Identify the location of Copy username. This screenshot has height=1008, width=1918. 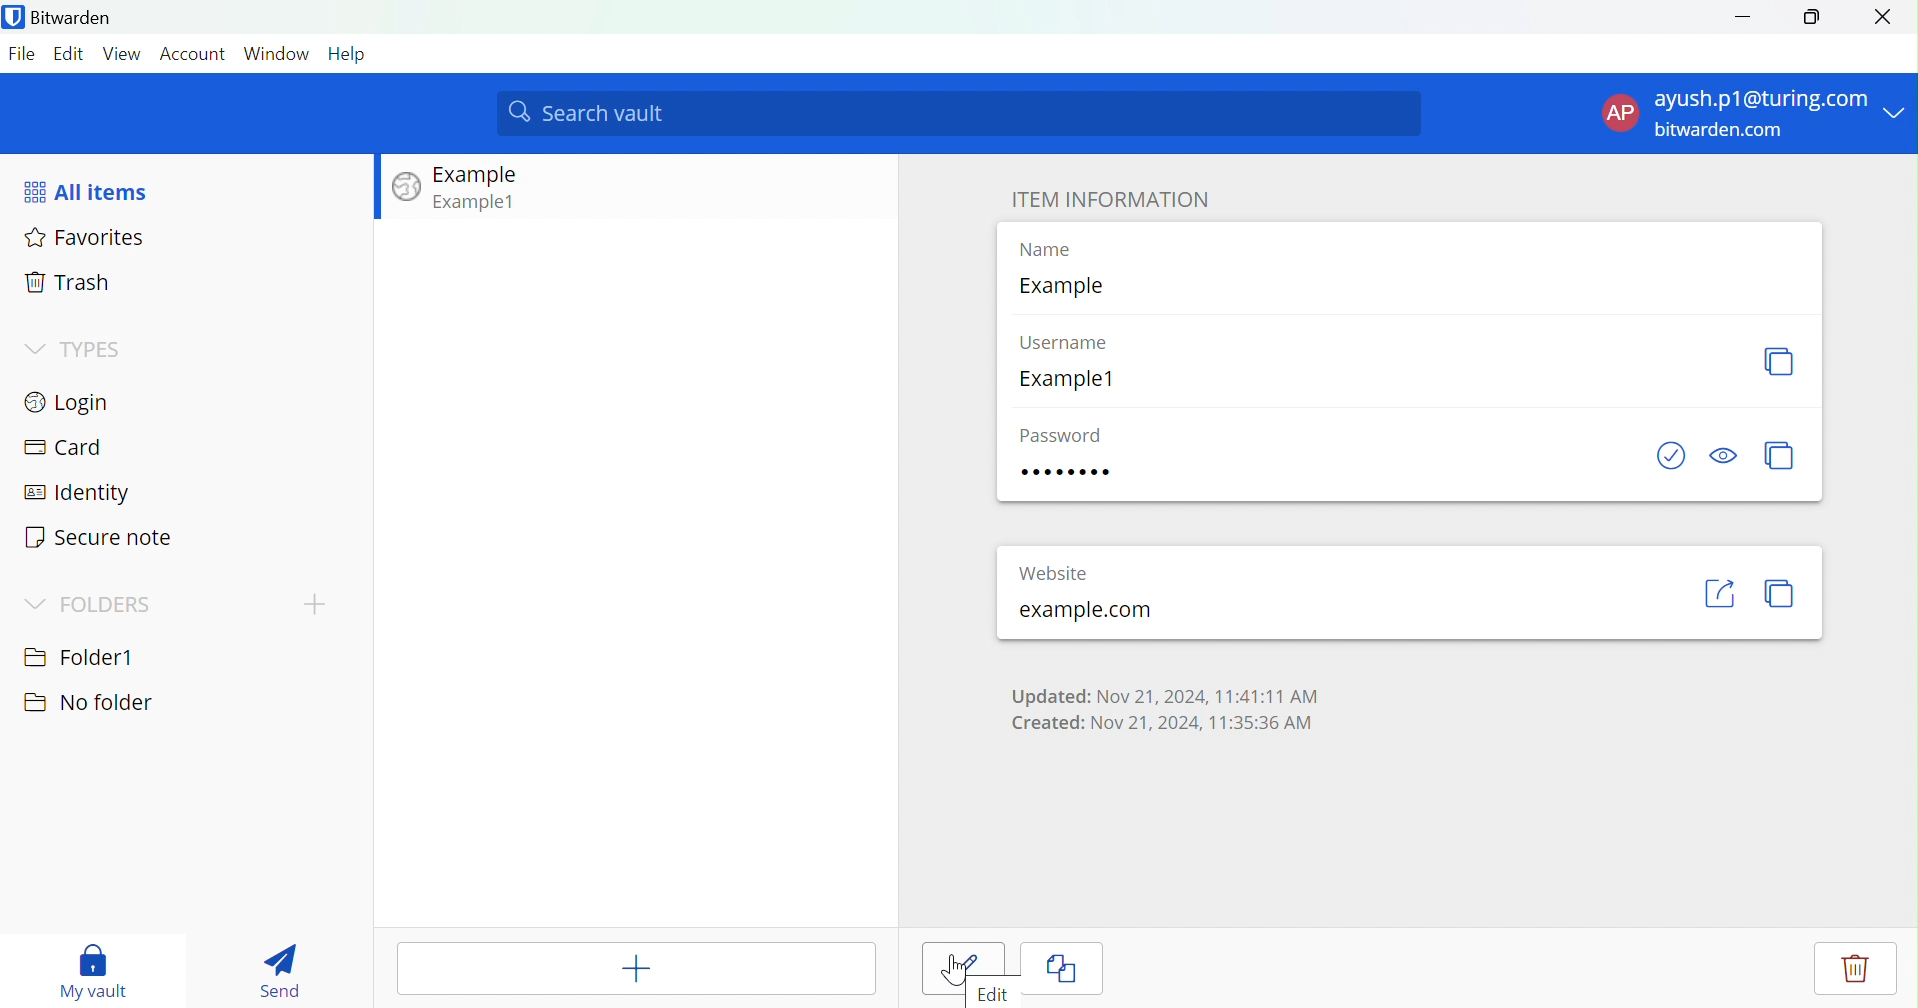
(1778, 363).